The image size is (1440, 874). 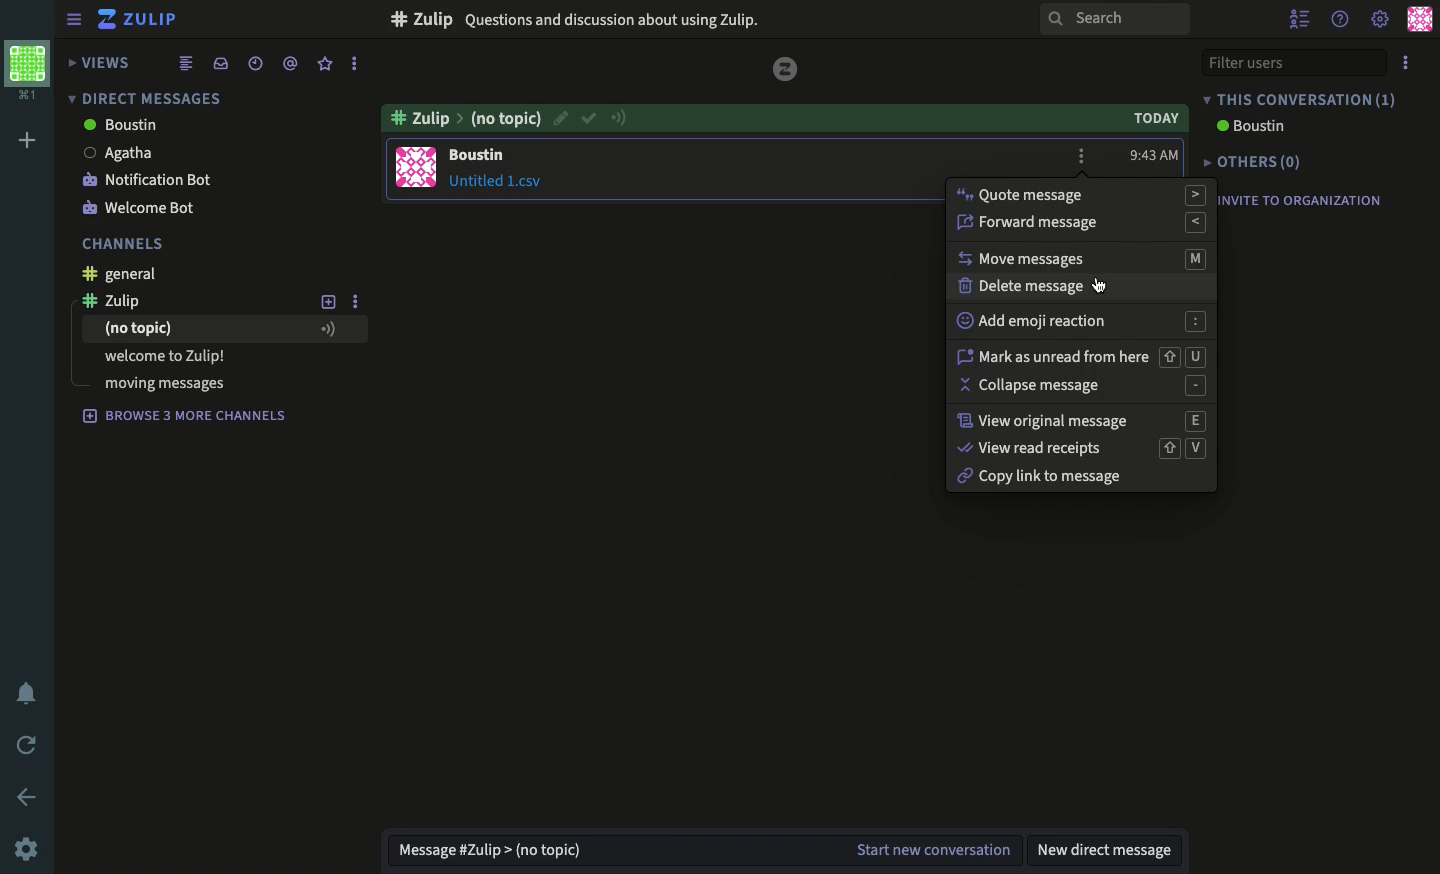 What do you see at coordinates (1339, 20) in the screenshot?
I see `help` at bounding box center [1339, 20].